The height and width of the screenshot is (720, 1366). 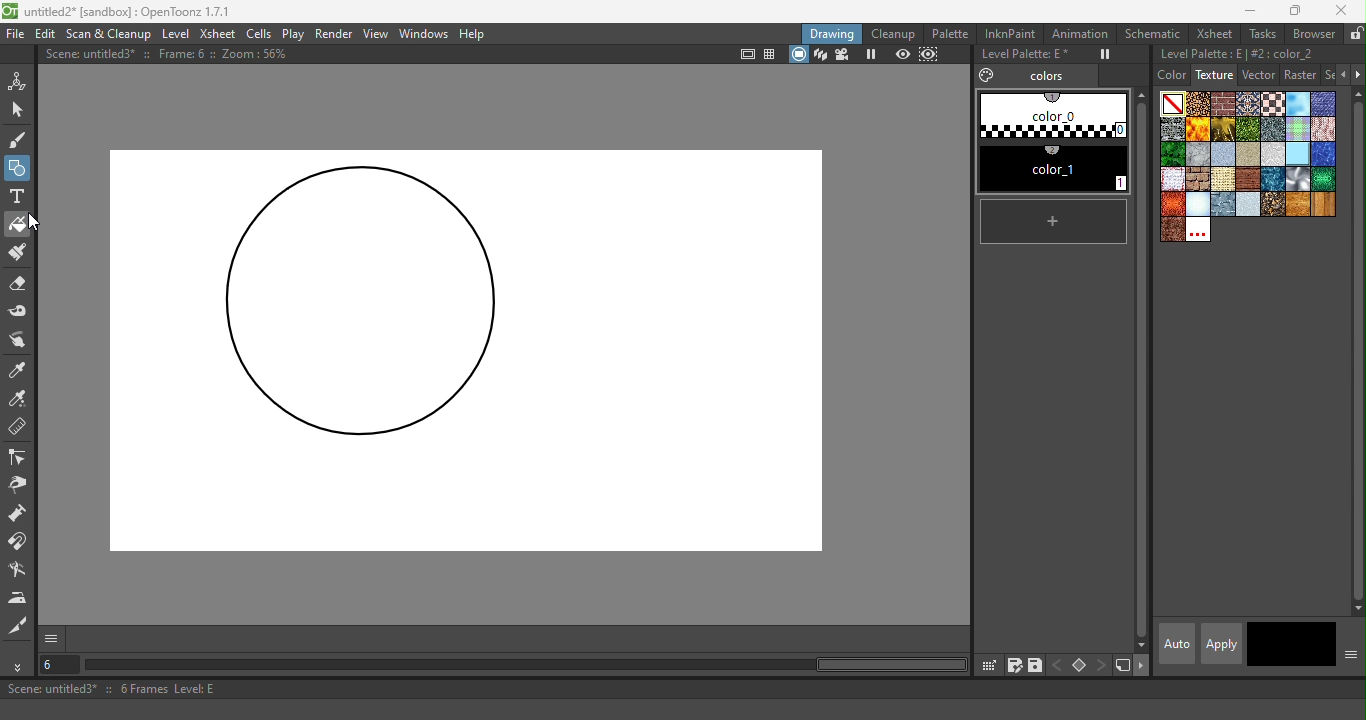 What do you see at coordinates (929, 54) in the screenshot?
I see `sub-camera preview` at bounding box center [929, 54].